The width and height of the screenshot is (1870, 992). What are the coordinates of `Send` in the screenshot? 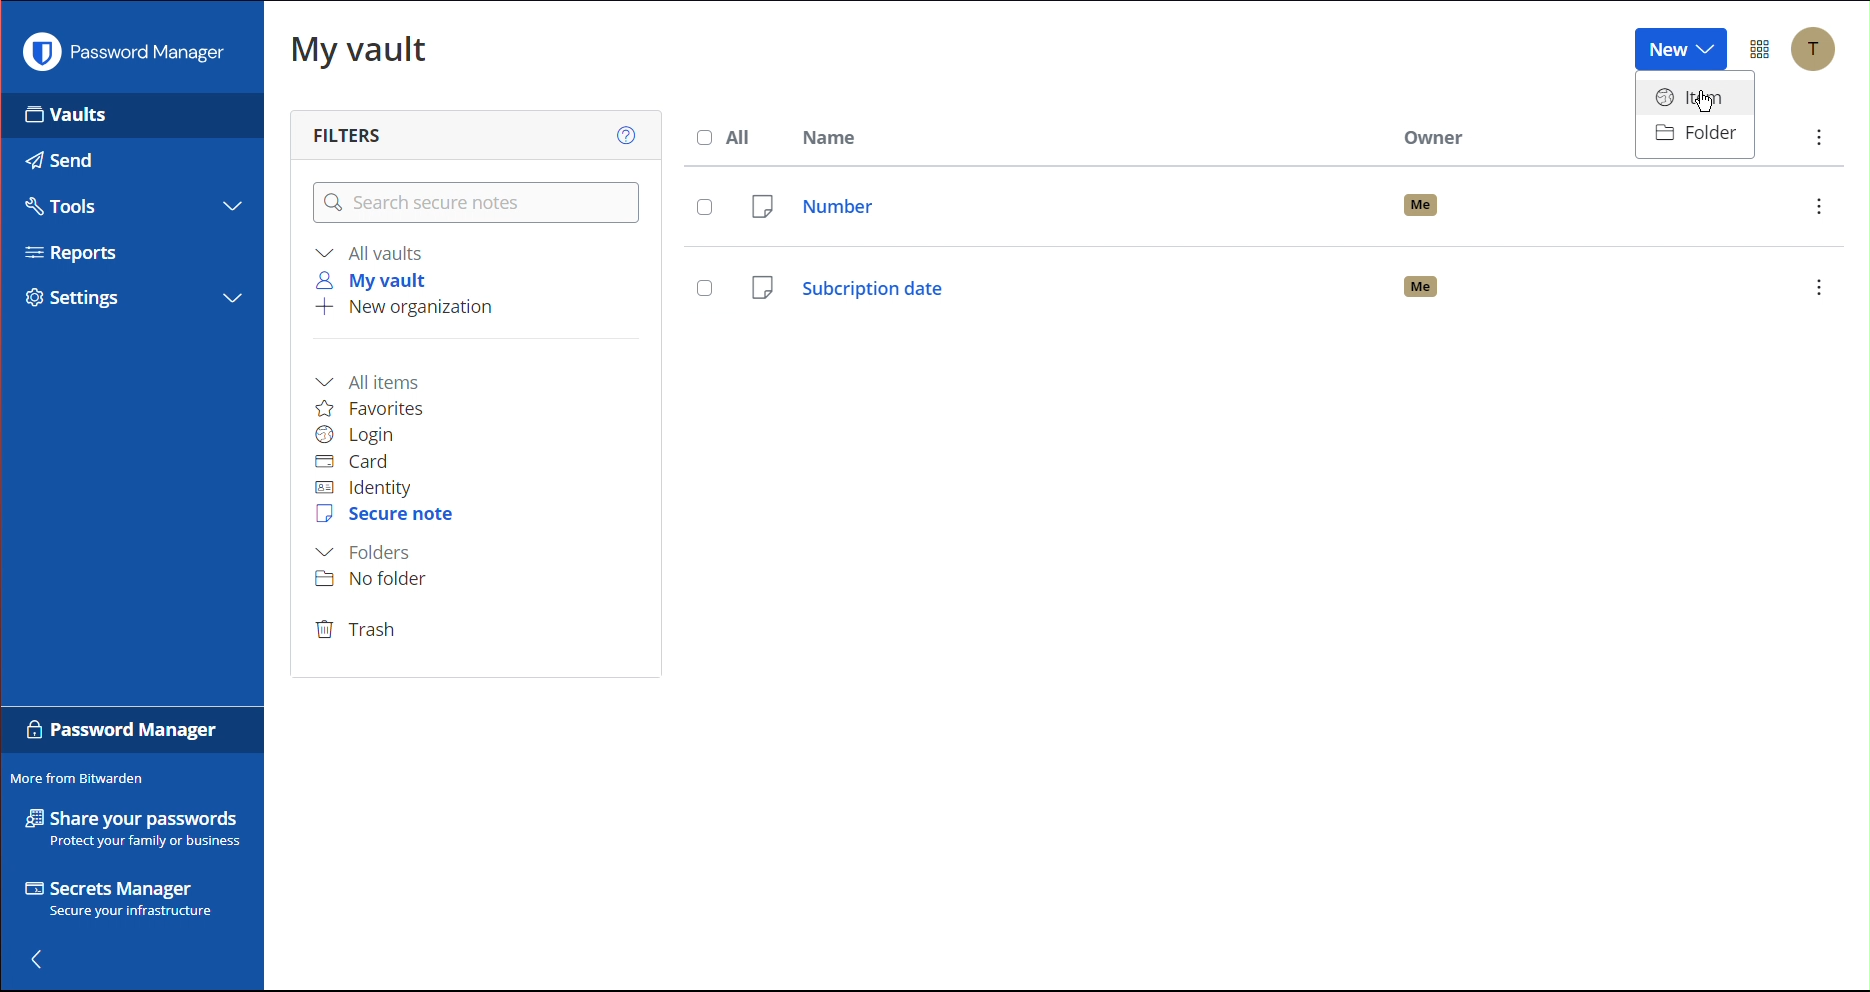 It's located at (59, 160).